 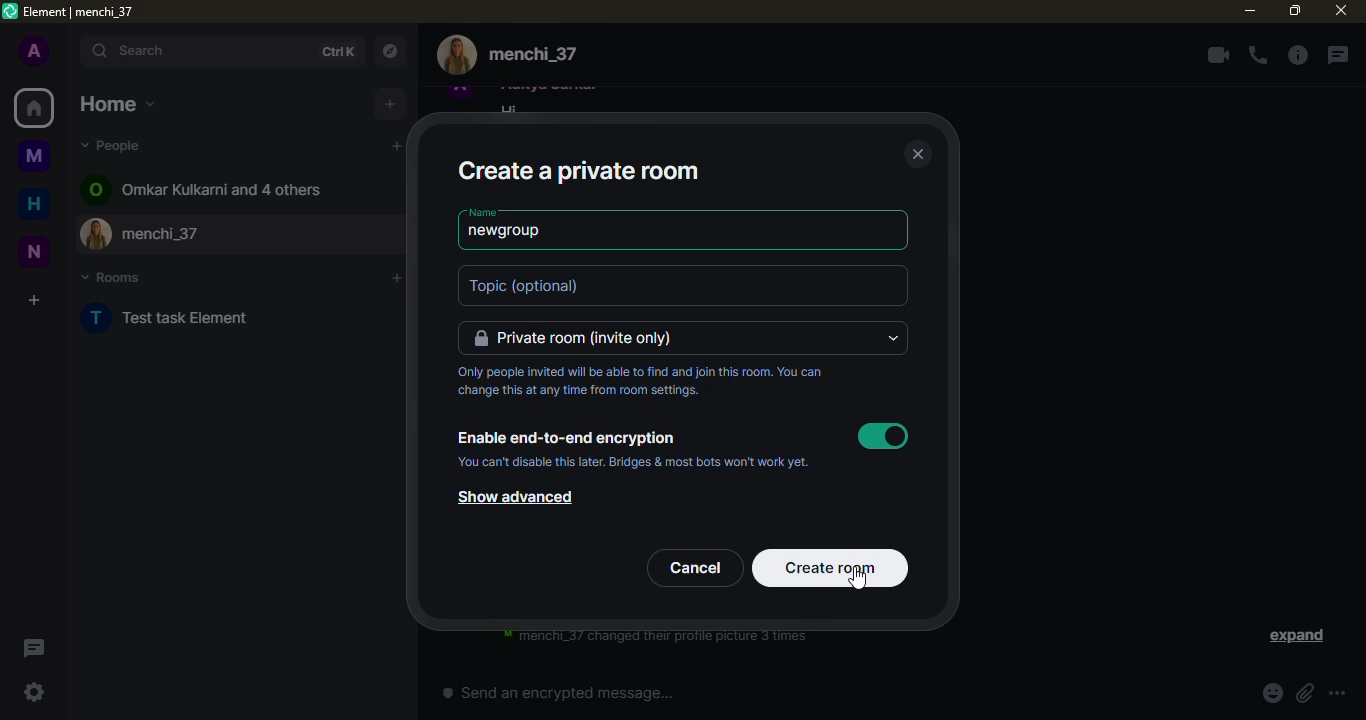 I want to click on Insert emoji, so click(x=1273, y=693).